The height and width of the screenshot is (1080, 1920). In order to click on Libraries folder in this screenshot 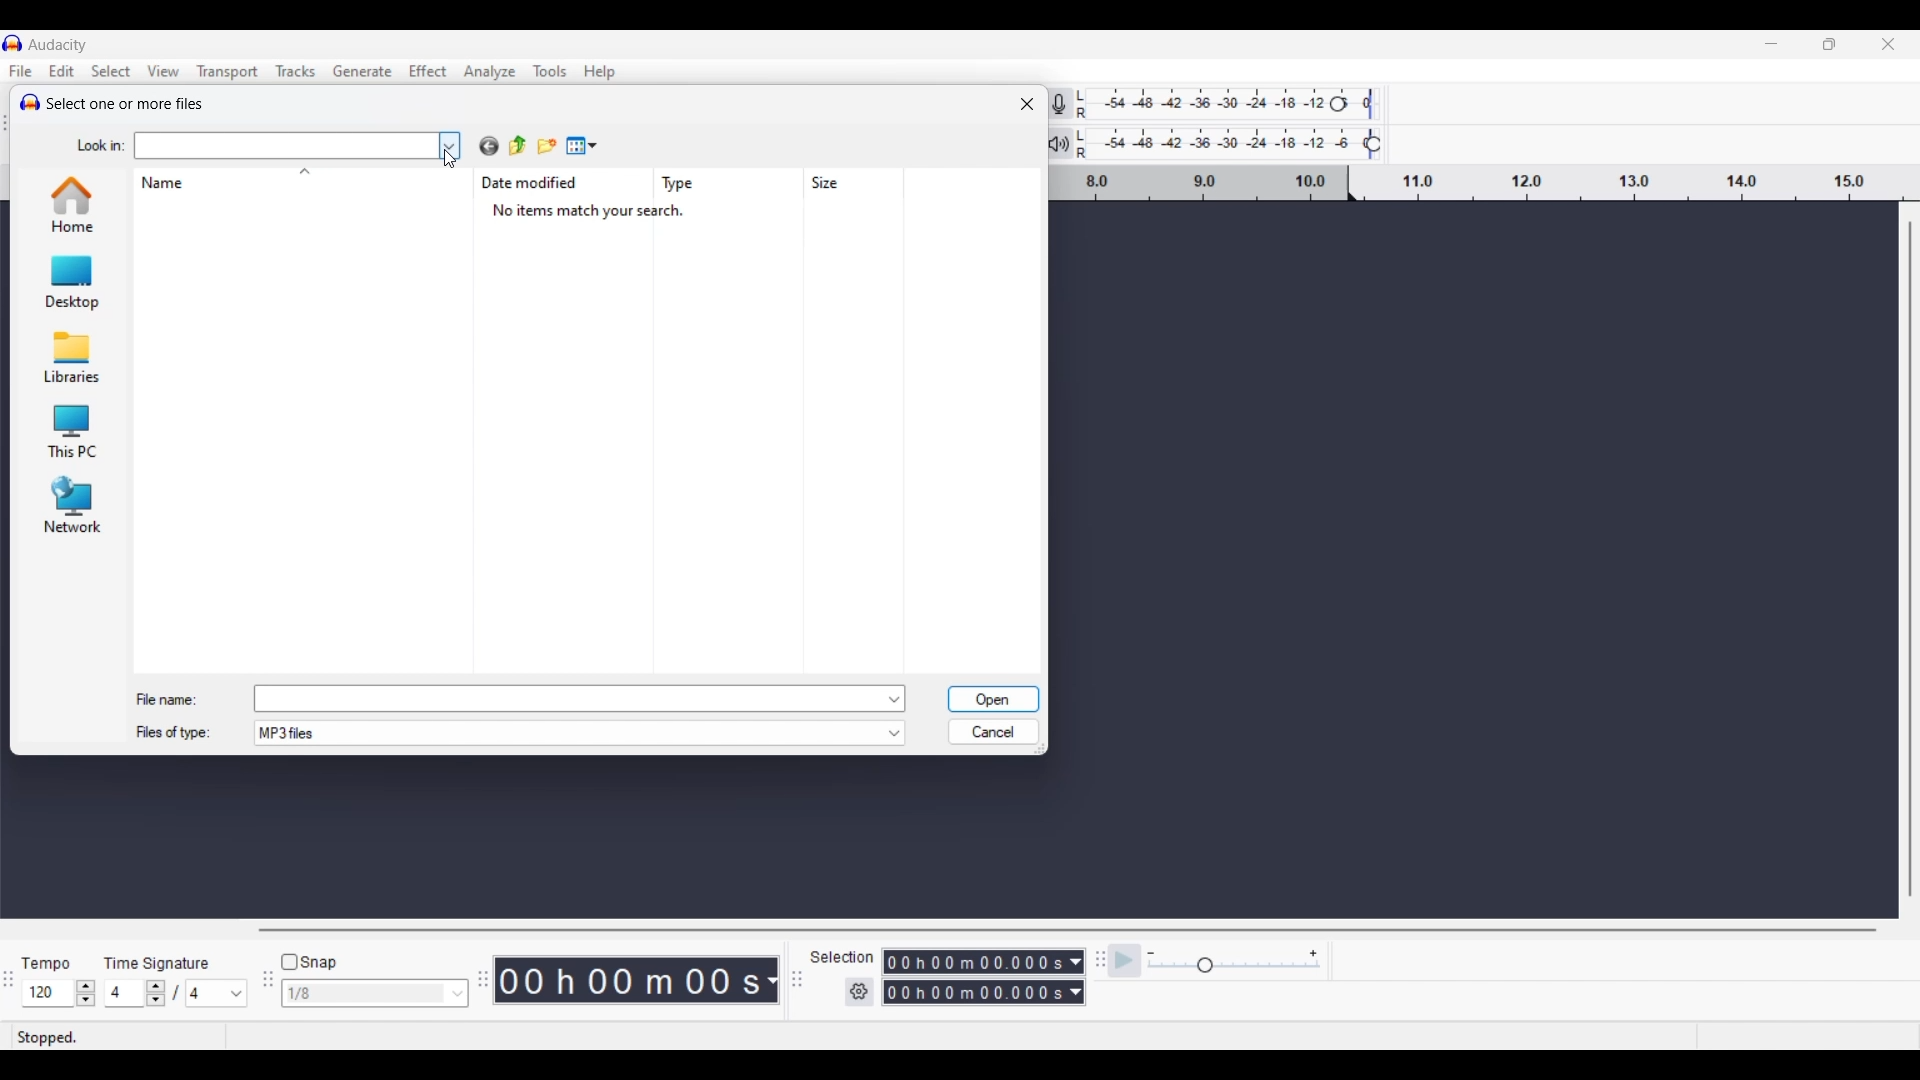, I will do `click(69, 356)`.